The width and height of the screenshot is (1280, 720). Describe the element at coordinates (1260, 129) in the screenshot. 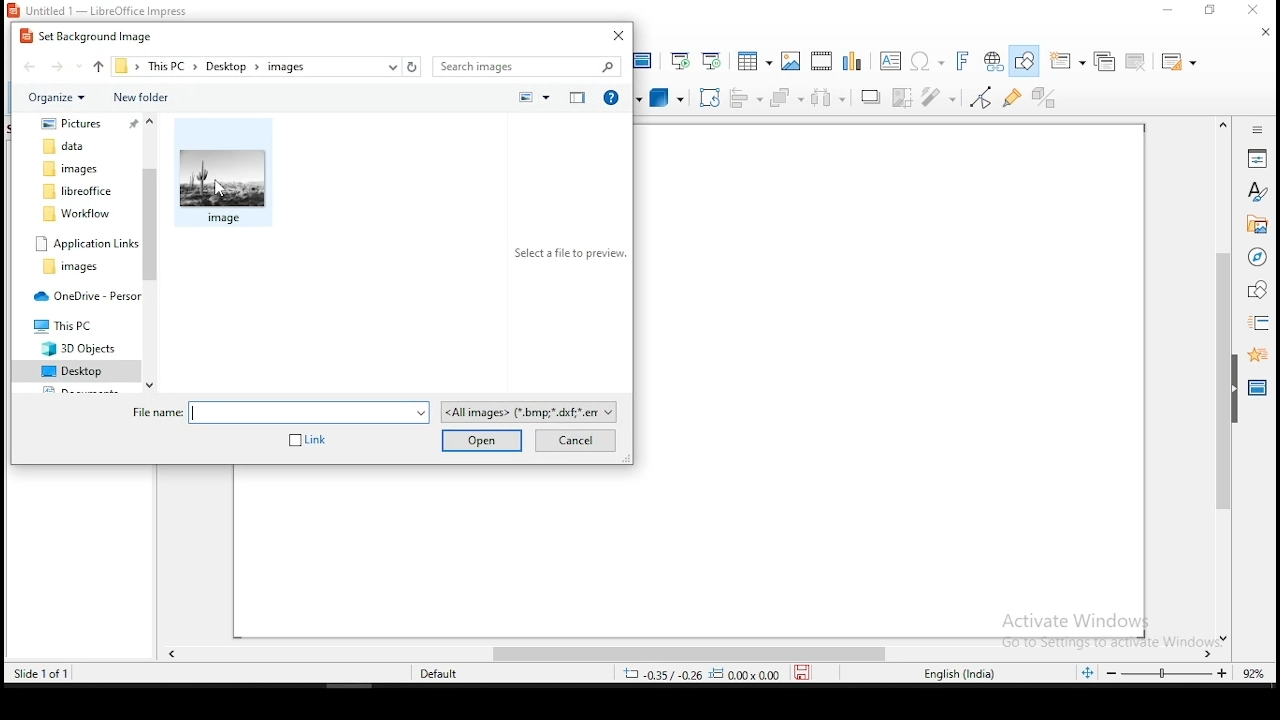

I see `sidebar settings` at that location.